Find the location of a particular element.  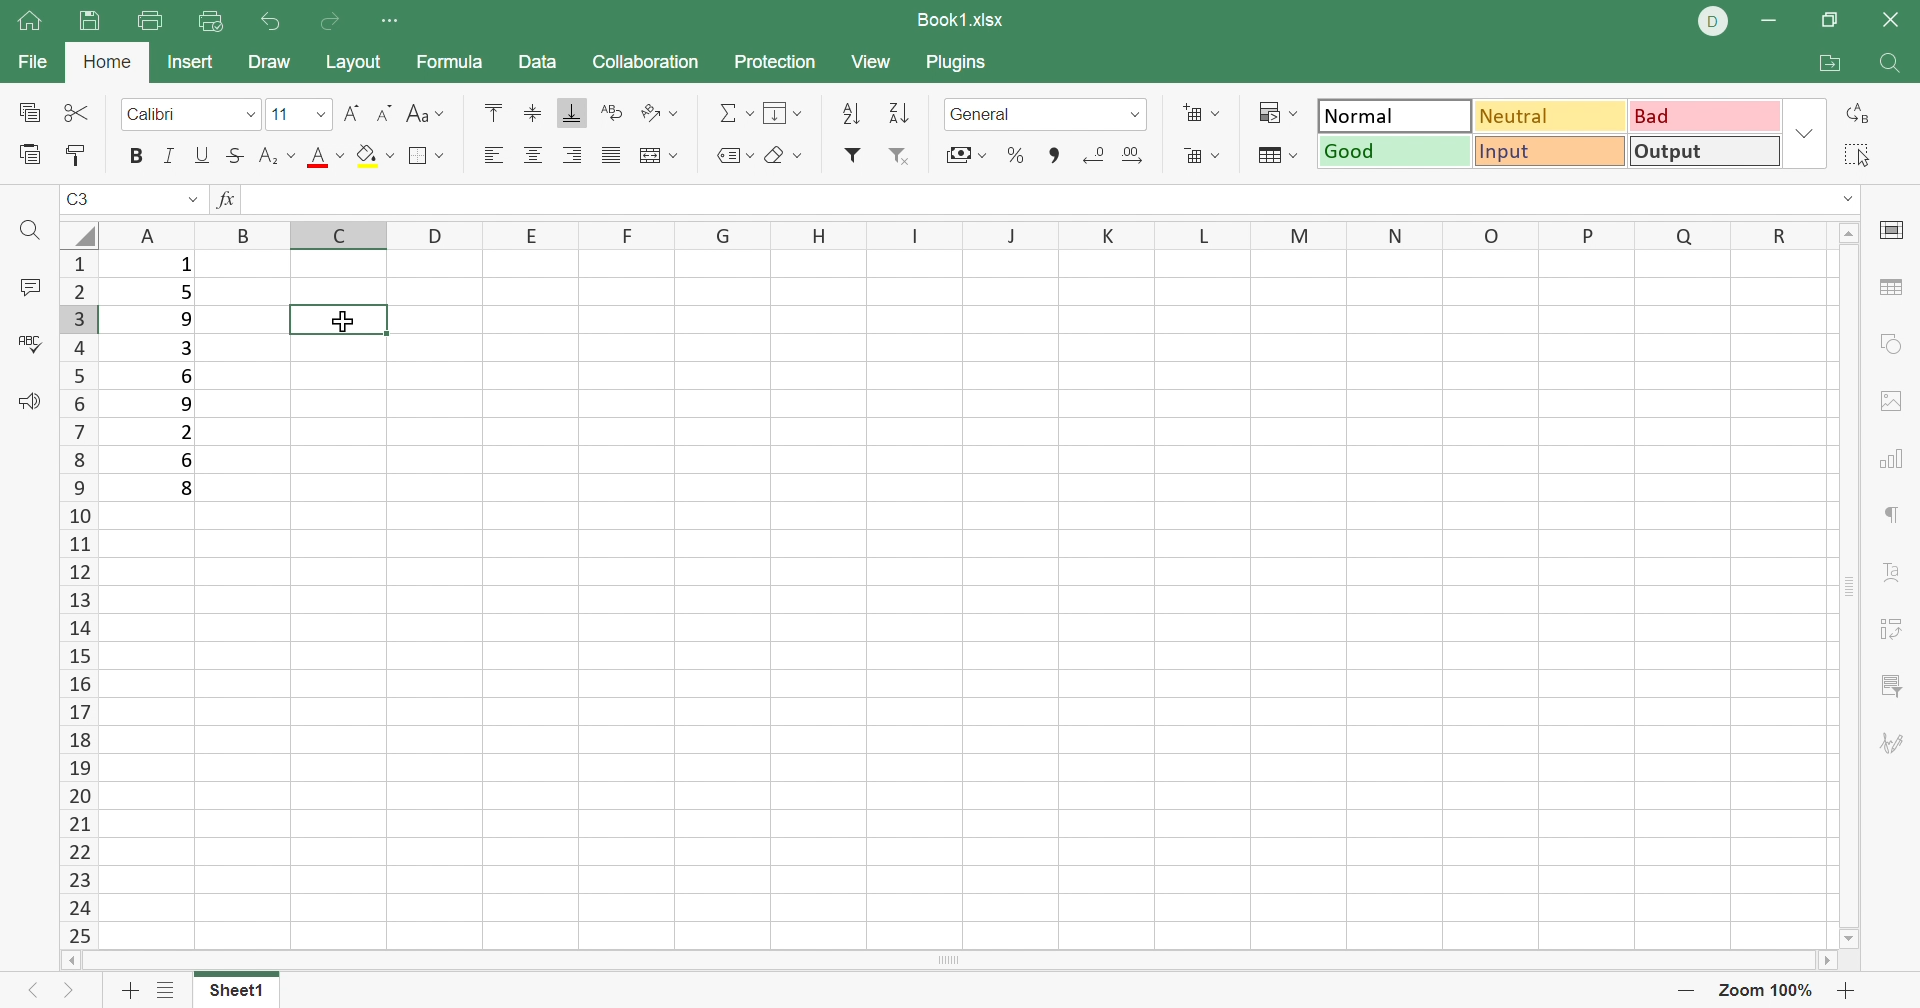

fx is located at coordinates (227, 198).